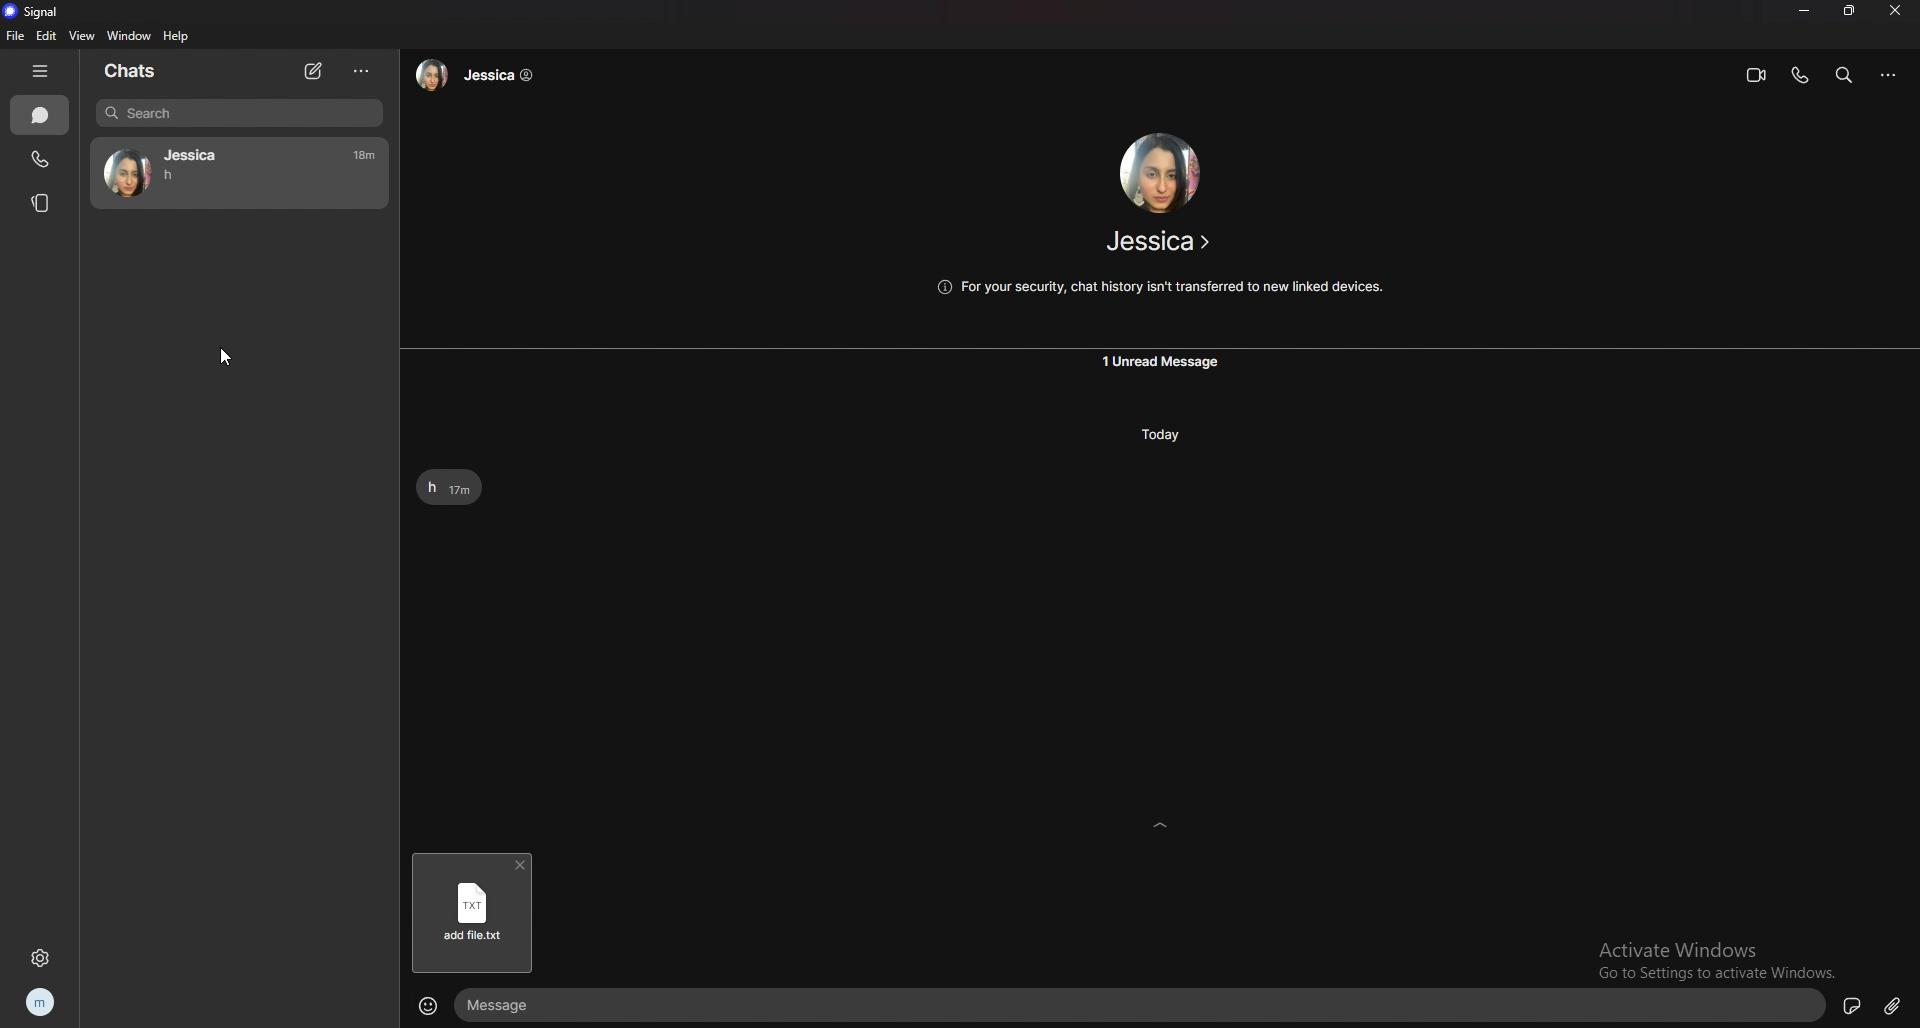 The image size is (1920, 1028). What do you see at coordinates (1123, 1005) in the screenshot?
I see `text box` at bounding box center [1123, 1005].